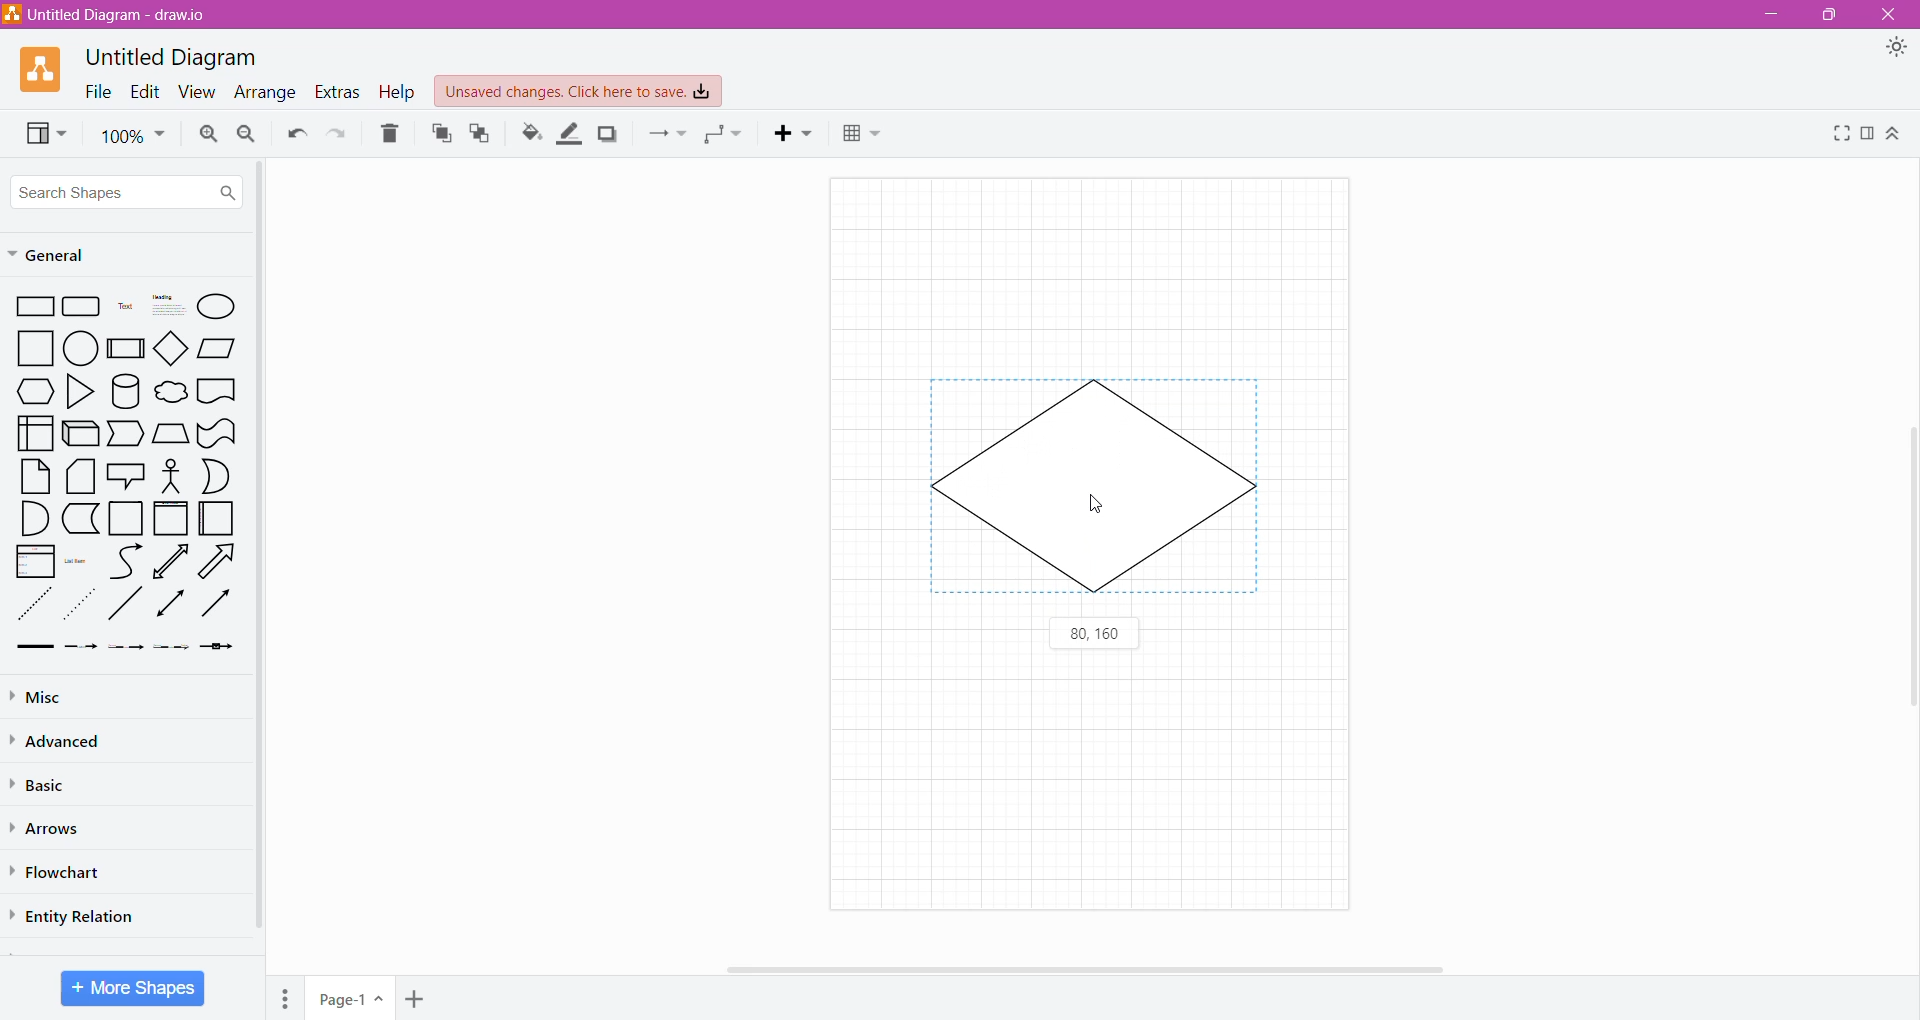 The height and width of the screenshot is (1020, 1920). I want to click on List Item, so click(78, 562).